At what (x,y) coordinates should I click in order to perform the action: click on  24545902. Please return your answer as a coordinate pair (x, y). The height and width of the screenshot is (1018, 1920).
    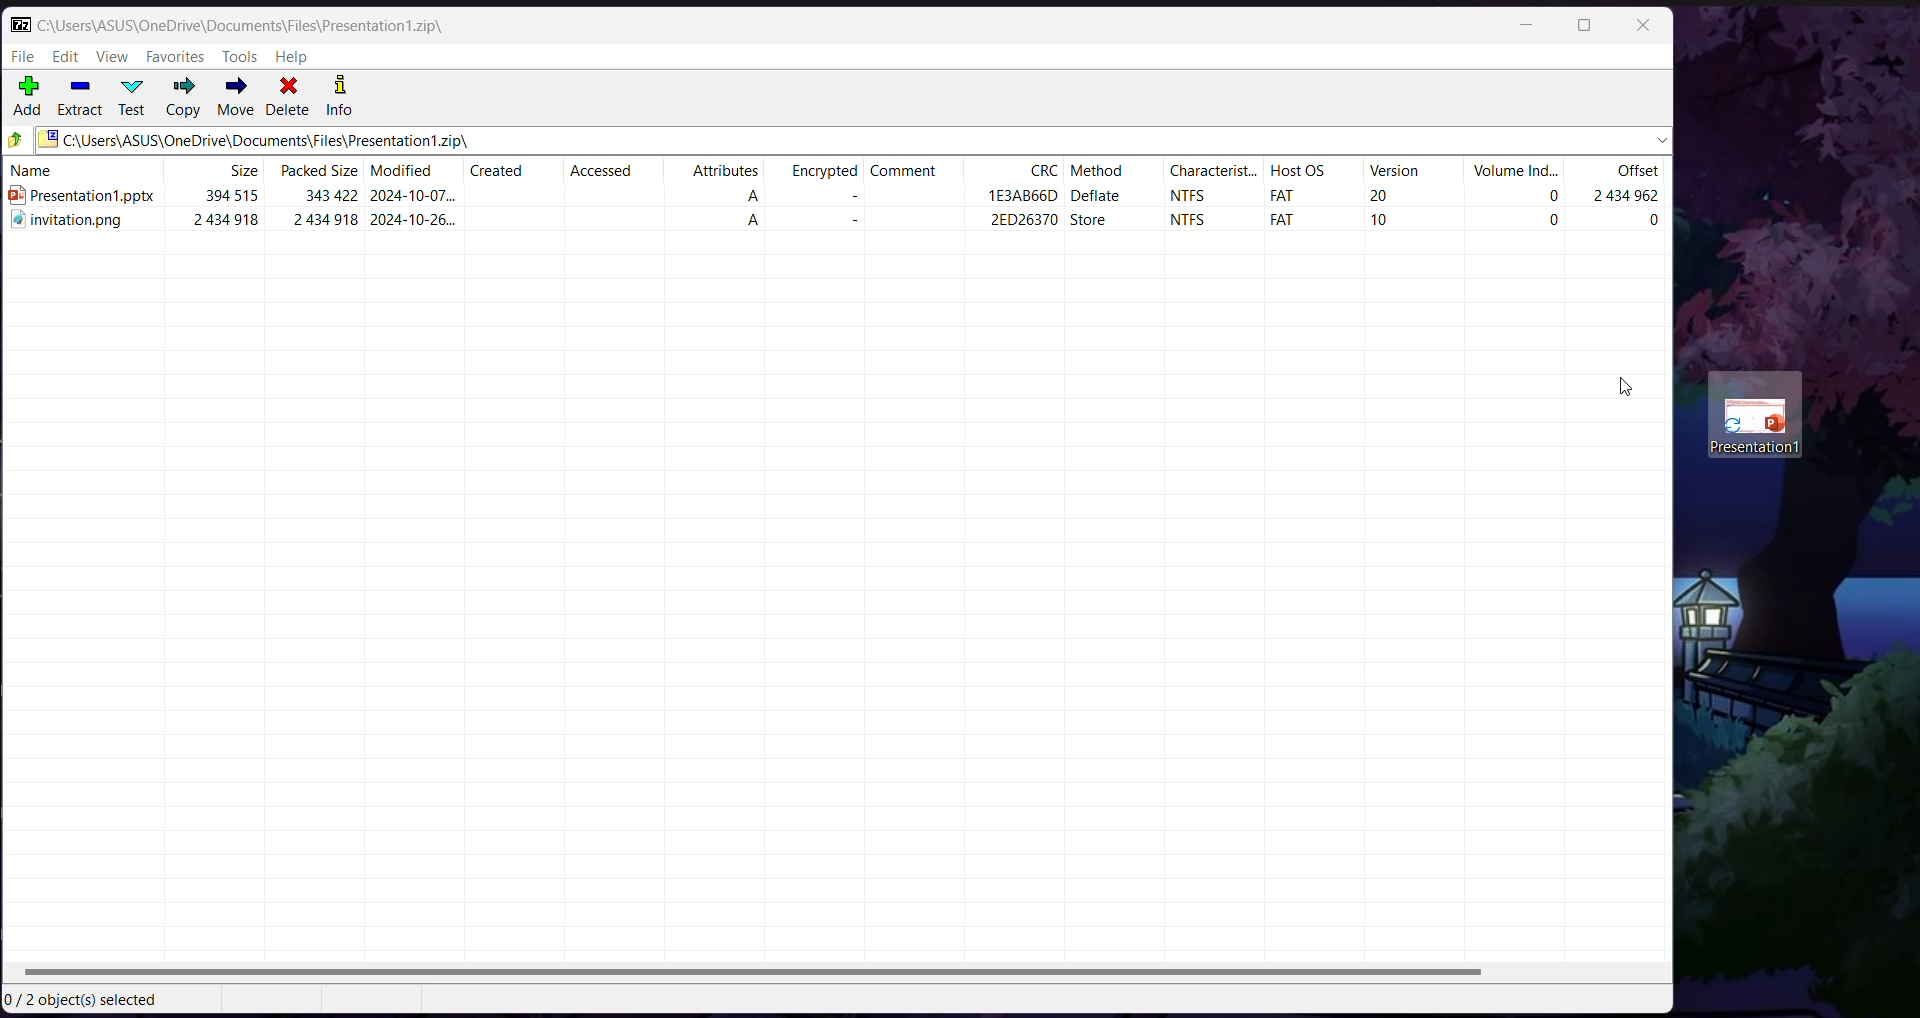
    Looking at the image, I should click on (1631, 197).